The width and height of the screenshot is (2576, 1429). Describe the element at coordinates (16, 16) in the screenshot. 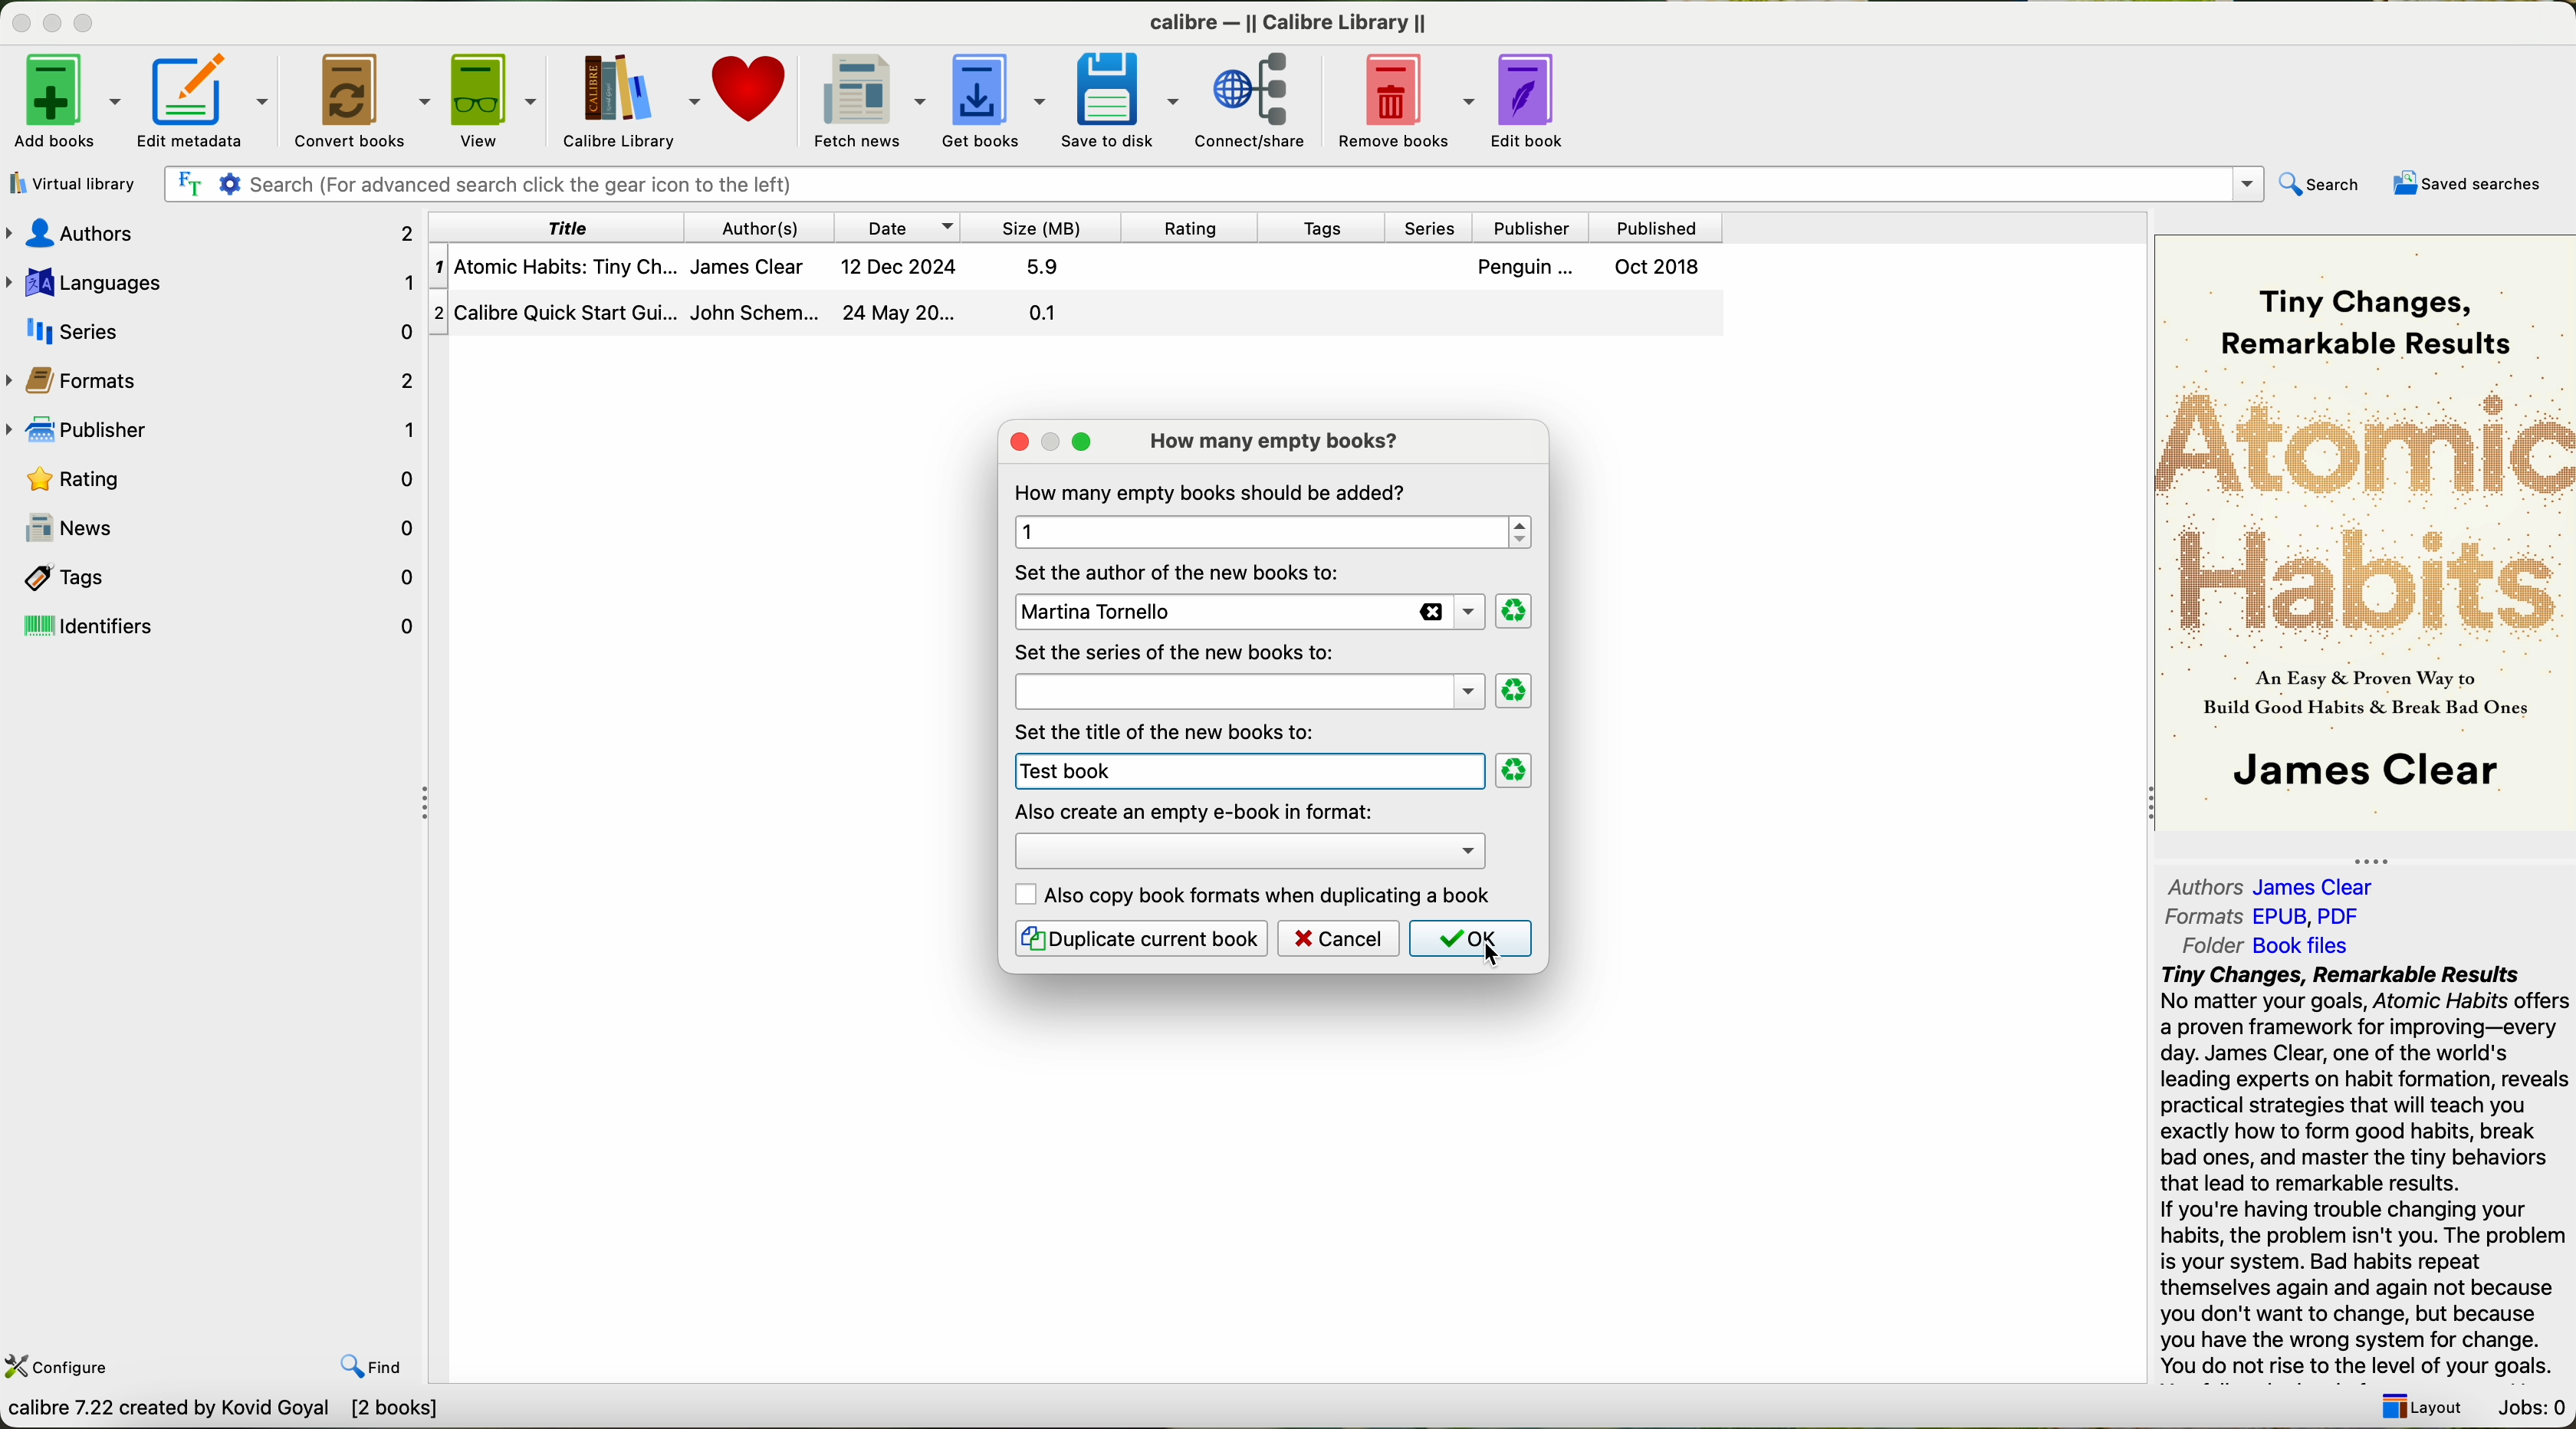

I see `close program` at that location.